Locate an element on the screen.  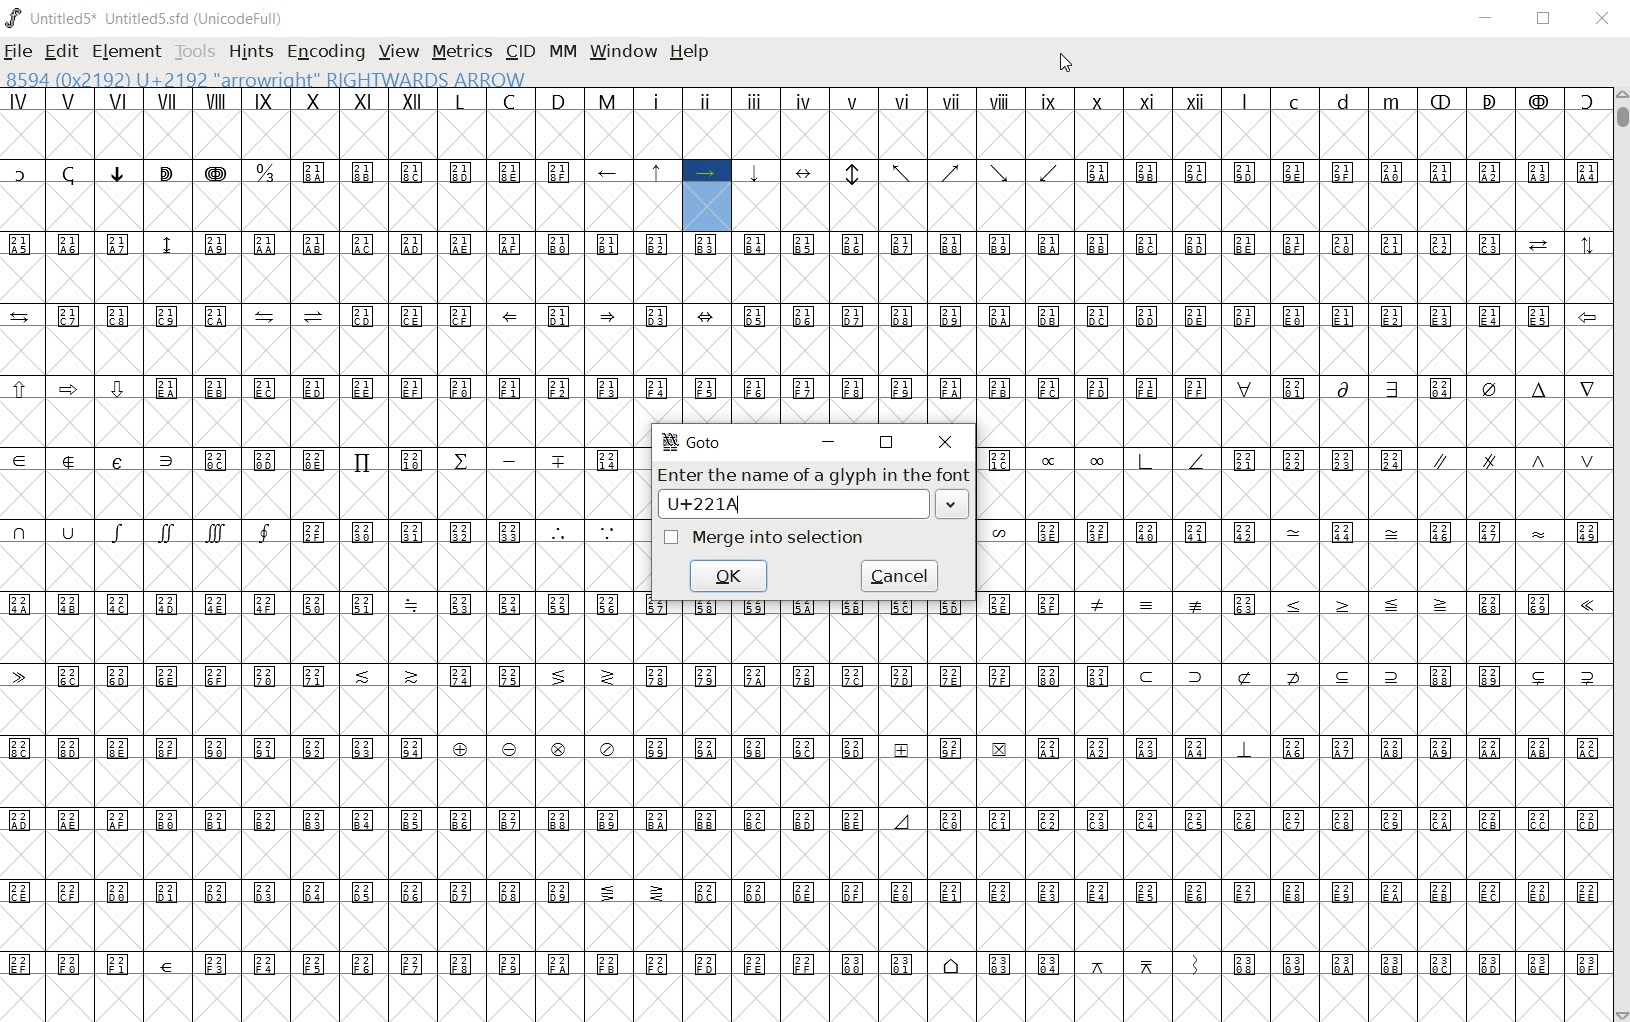
merge into selection is located at coordinates (770, 537).